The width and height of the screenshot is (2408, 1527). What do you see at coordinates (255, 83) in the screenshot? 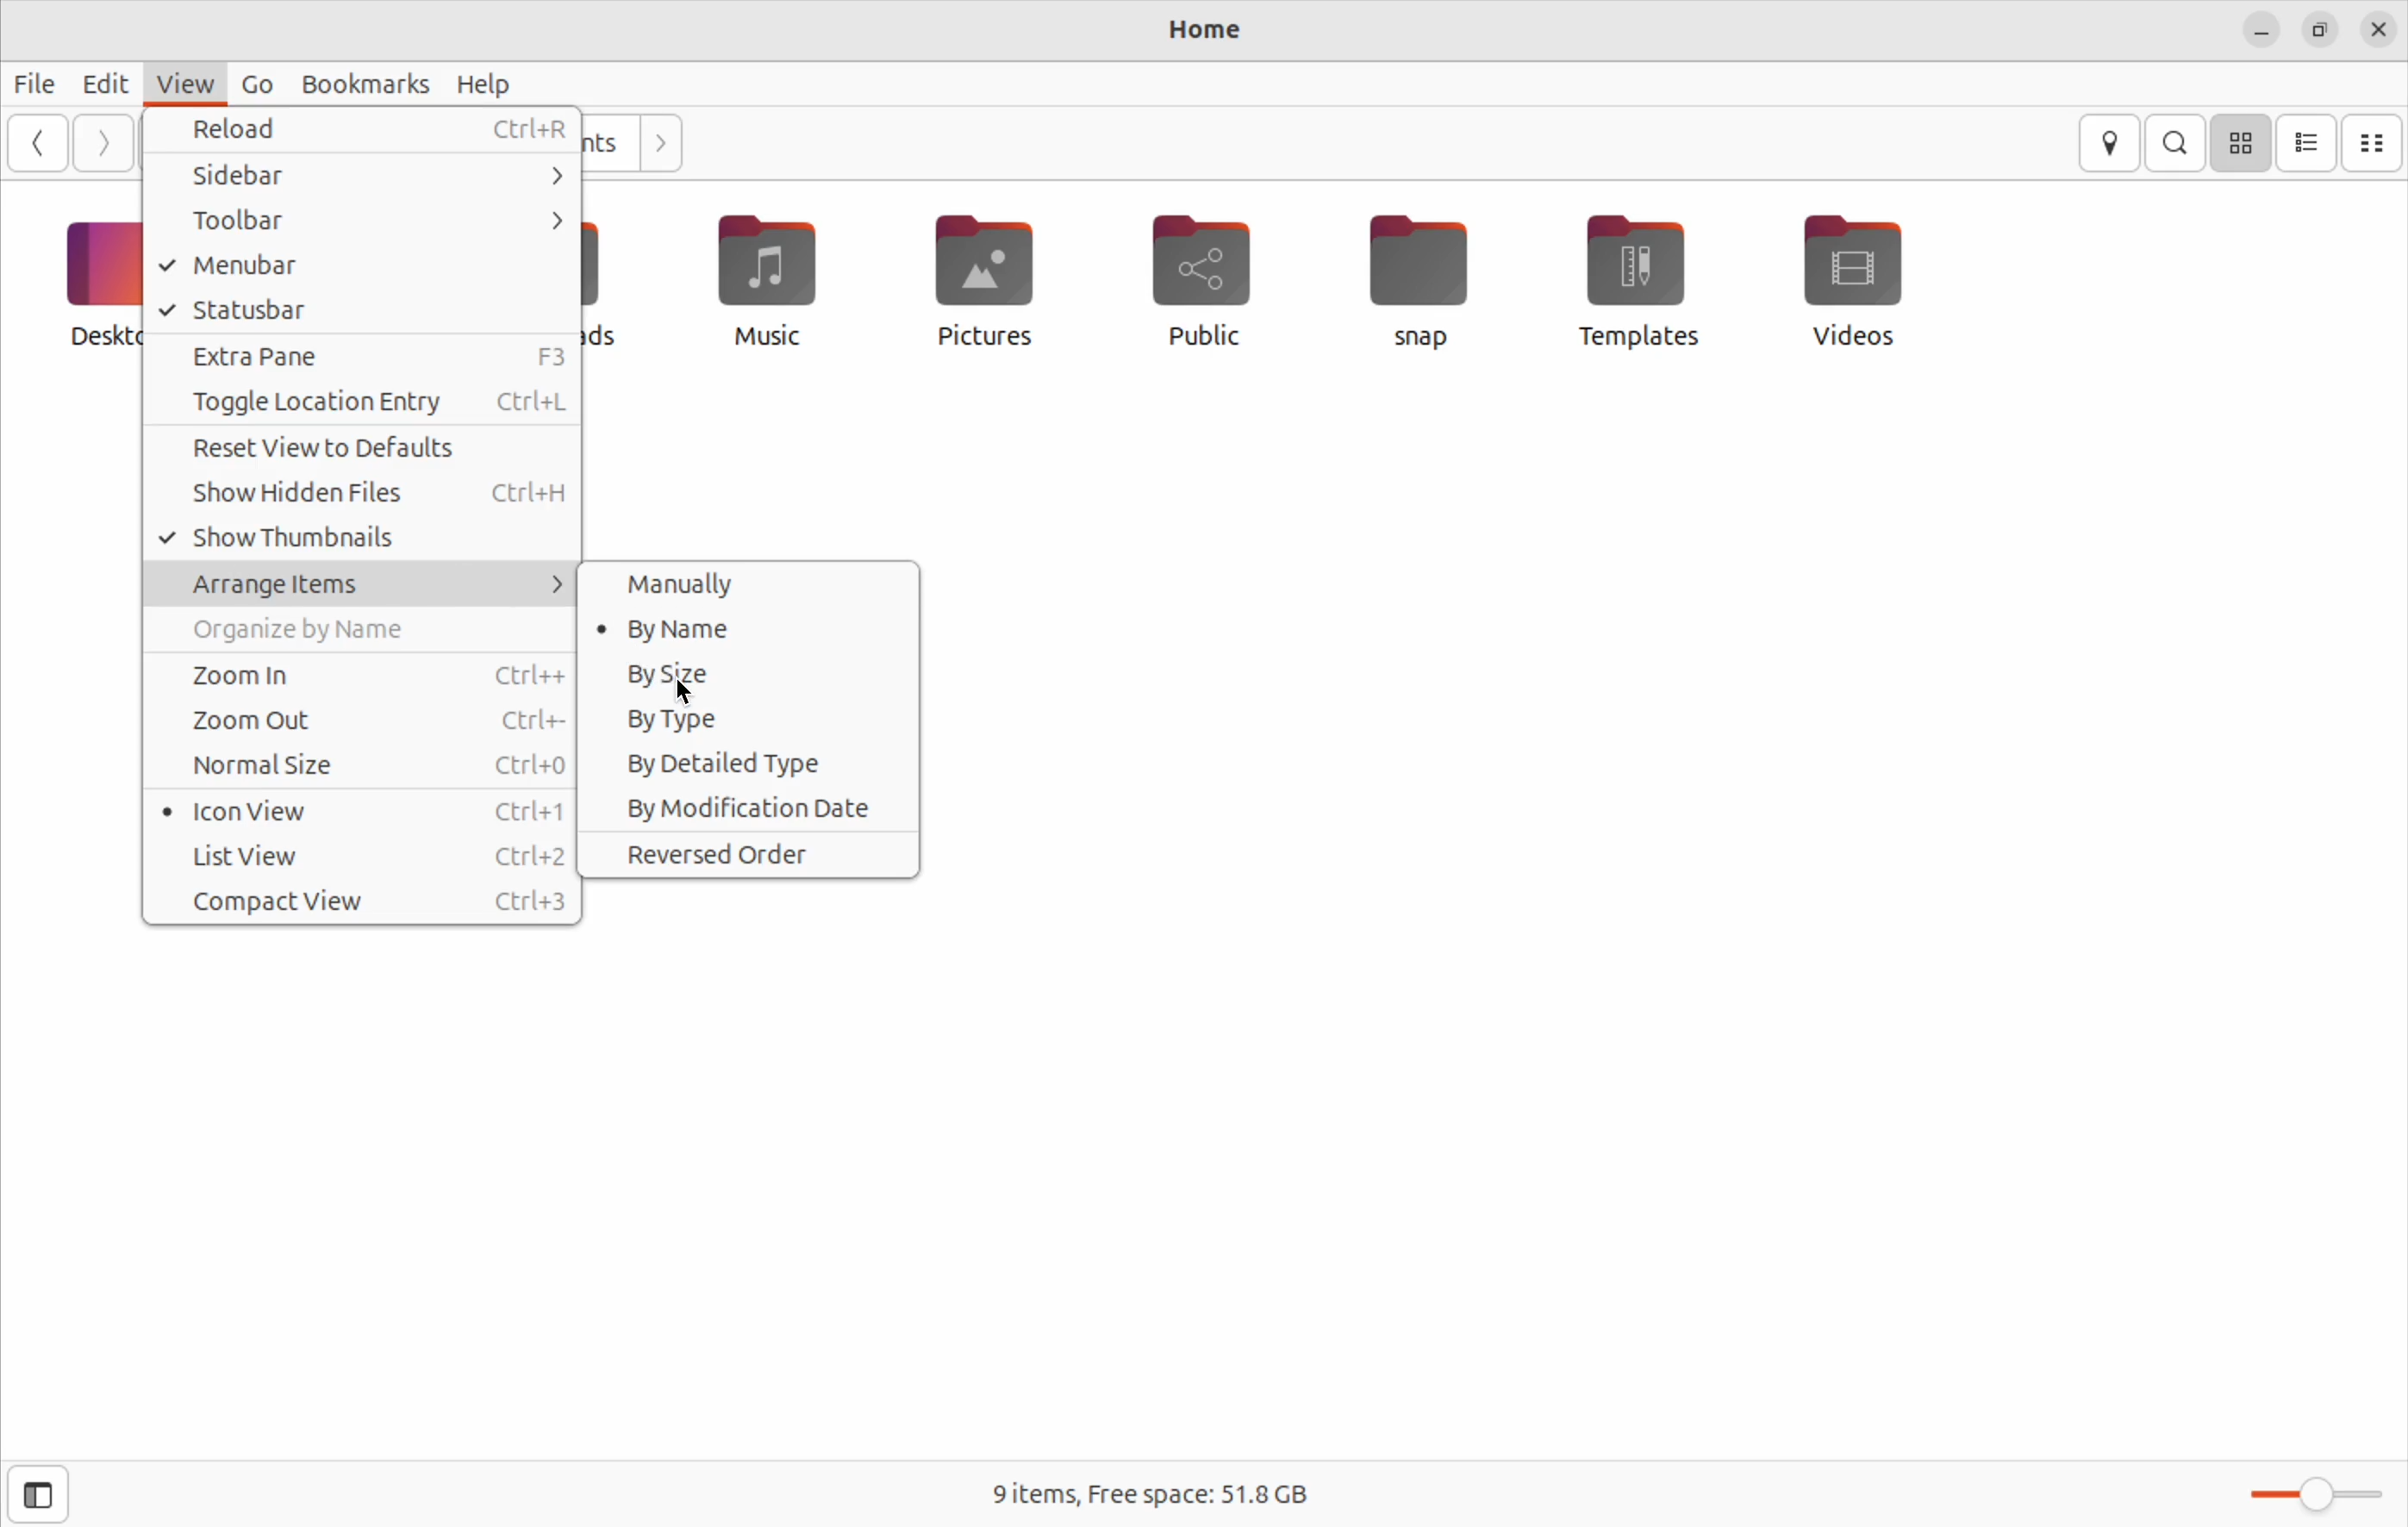
I see `Go` at bounding box center [255, 83].